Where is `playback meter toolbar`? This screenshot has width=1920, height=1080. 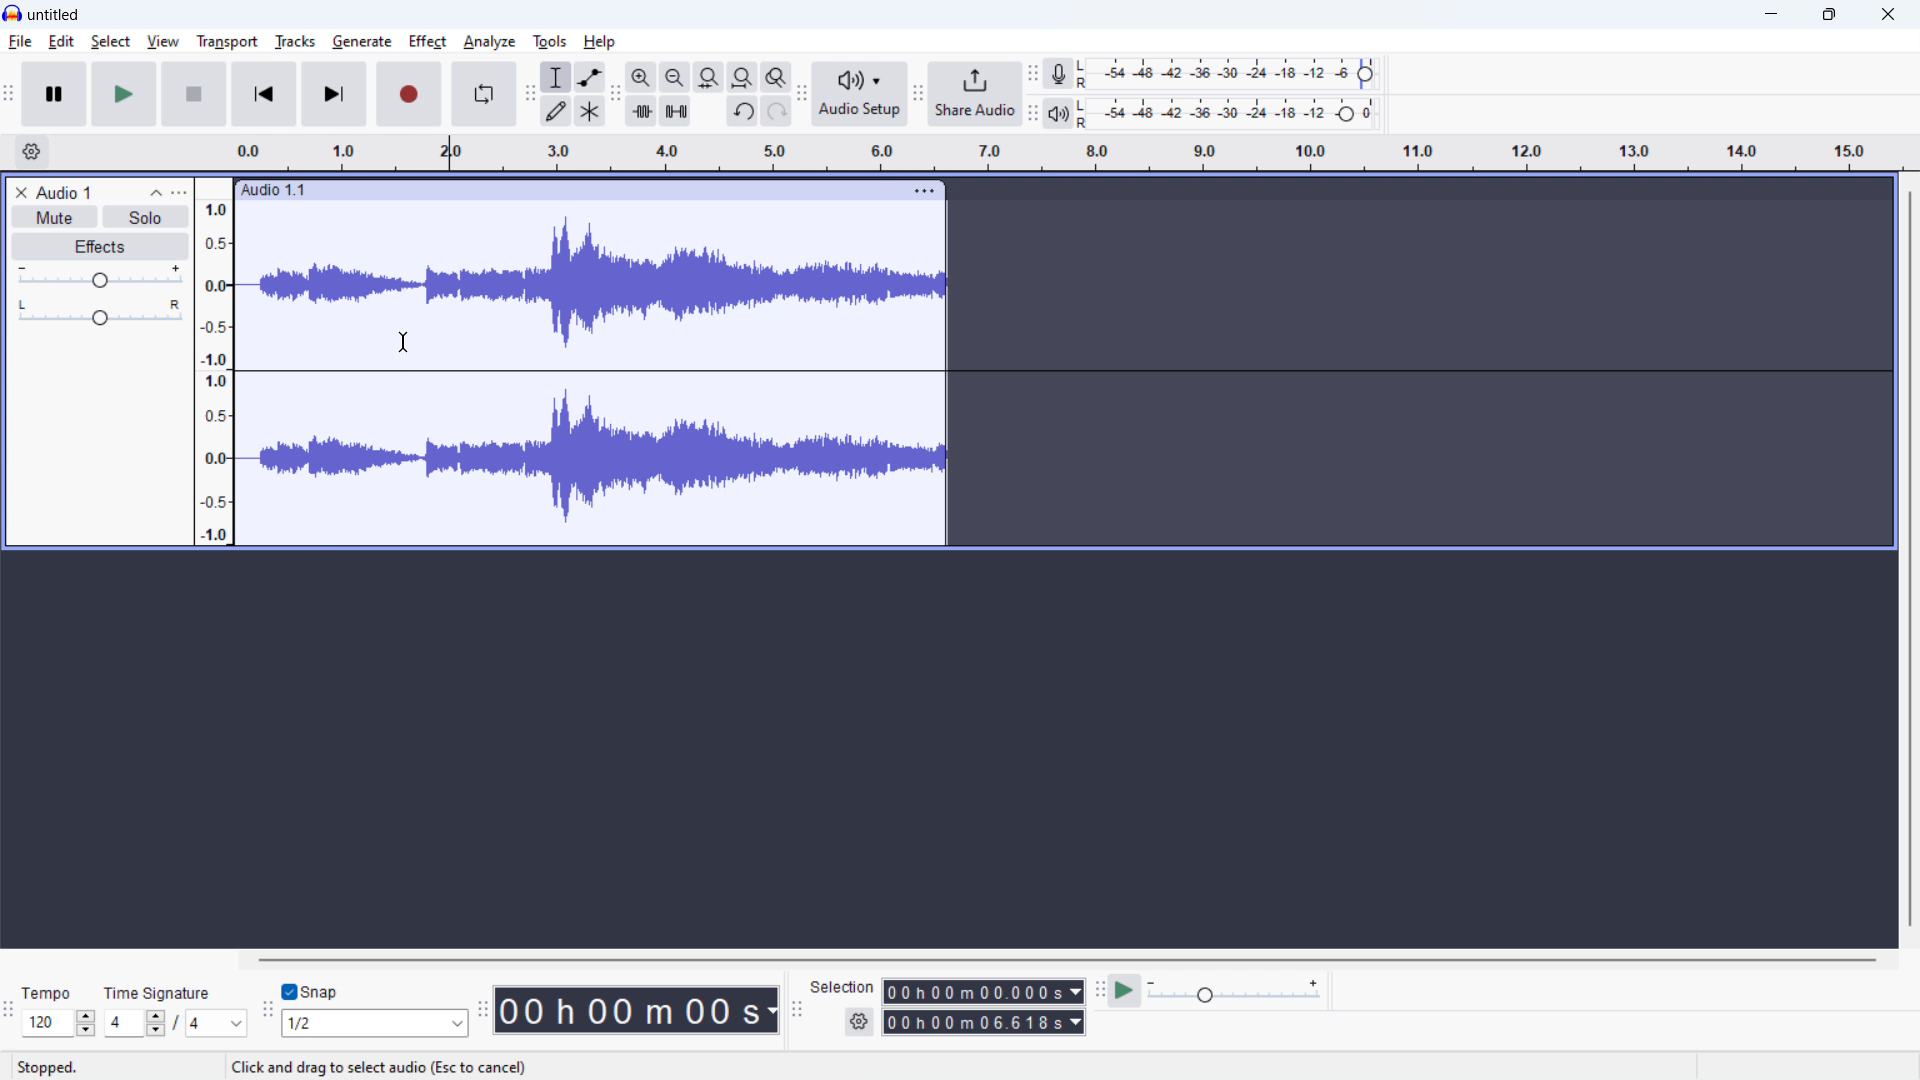 playback meter toolbar is located at coordinates (1031, 114).